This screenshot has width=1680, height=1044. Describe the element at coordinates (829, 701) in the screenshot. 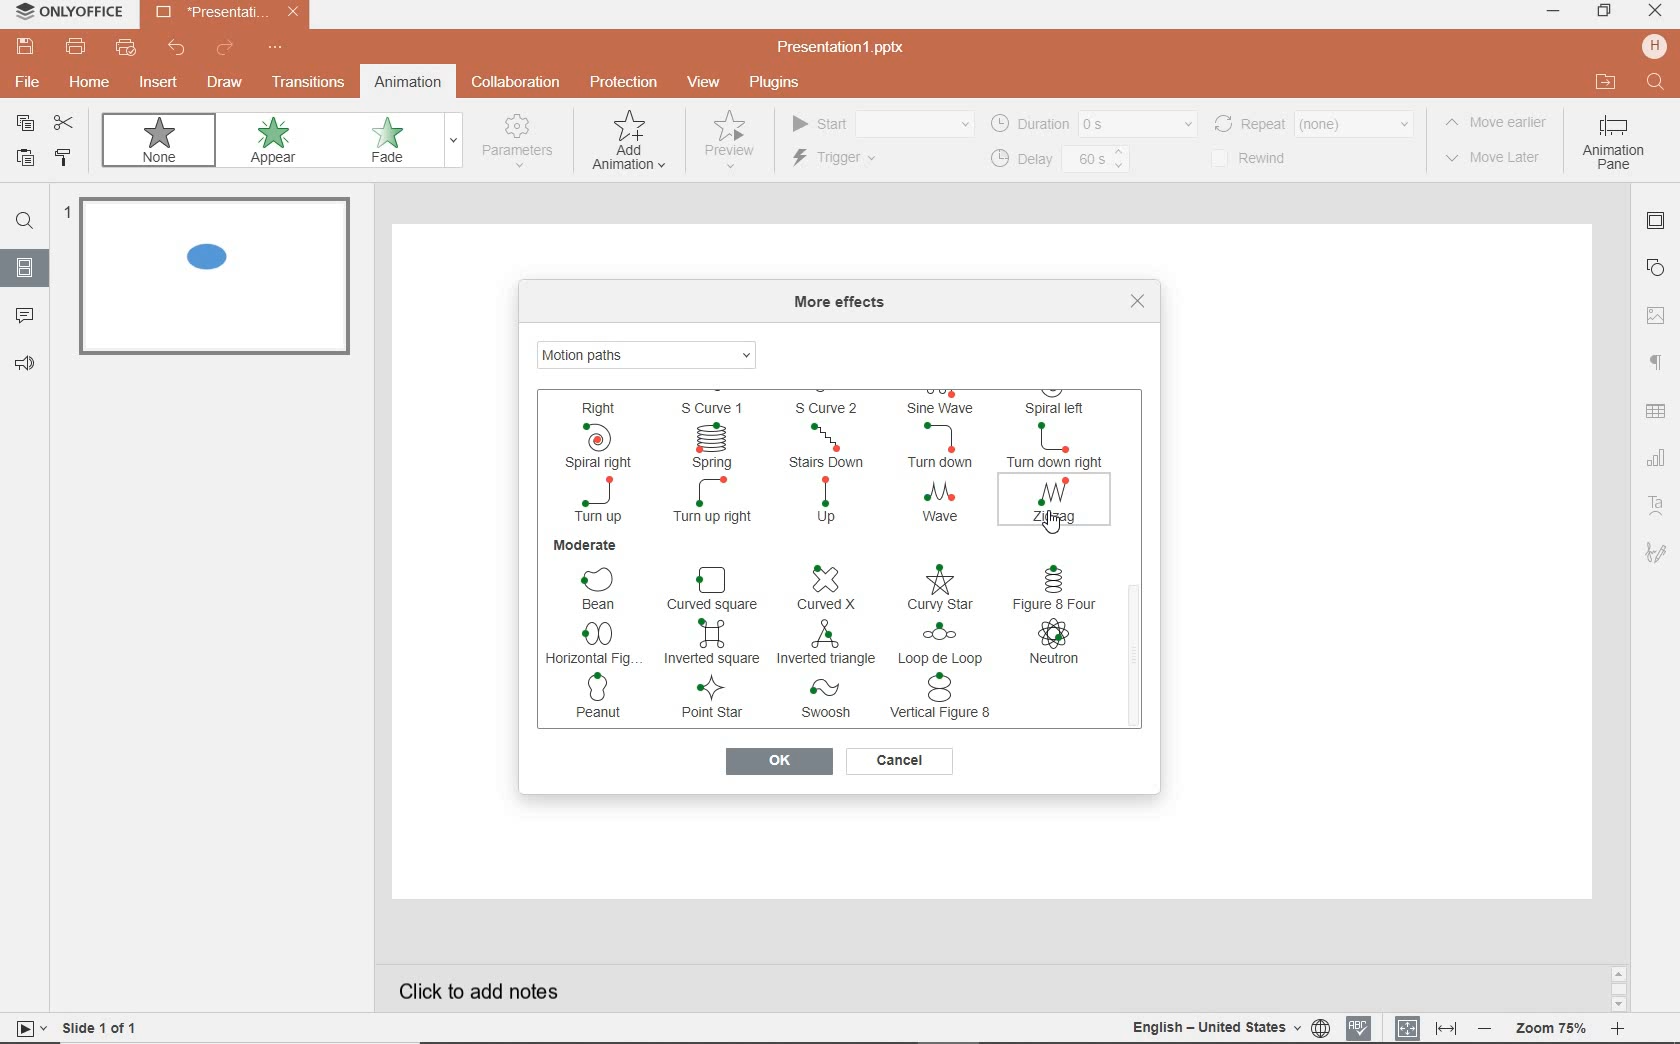

I see `SWOOSH` at that location.